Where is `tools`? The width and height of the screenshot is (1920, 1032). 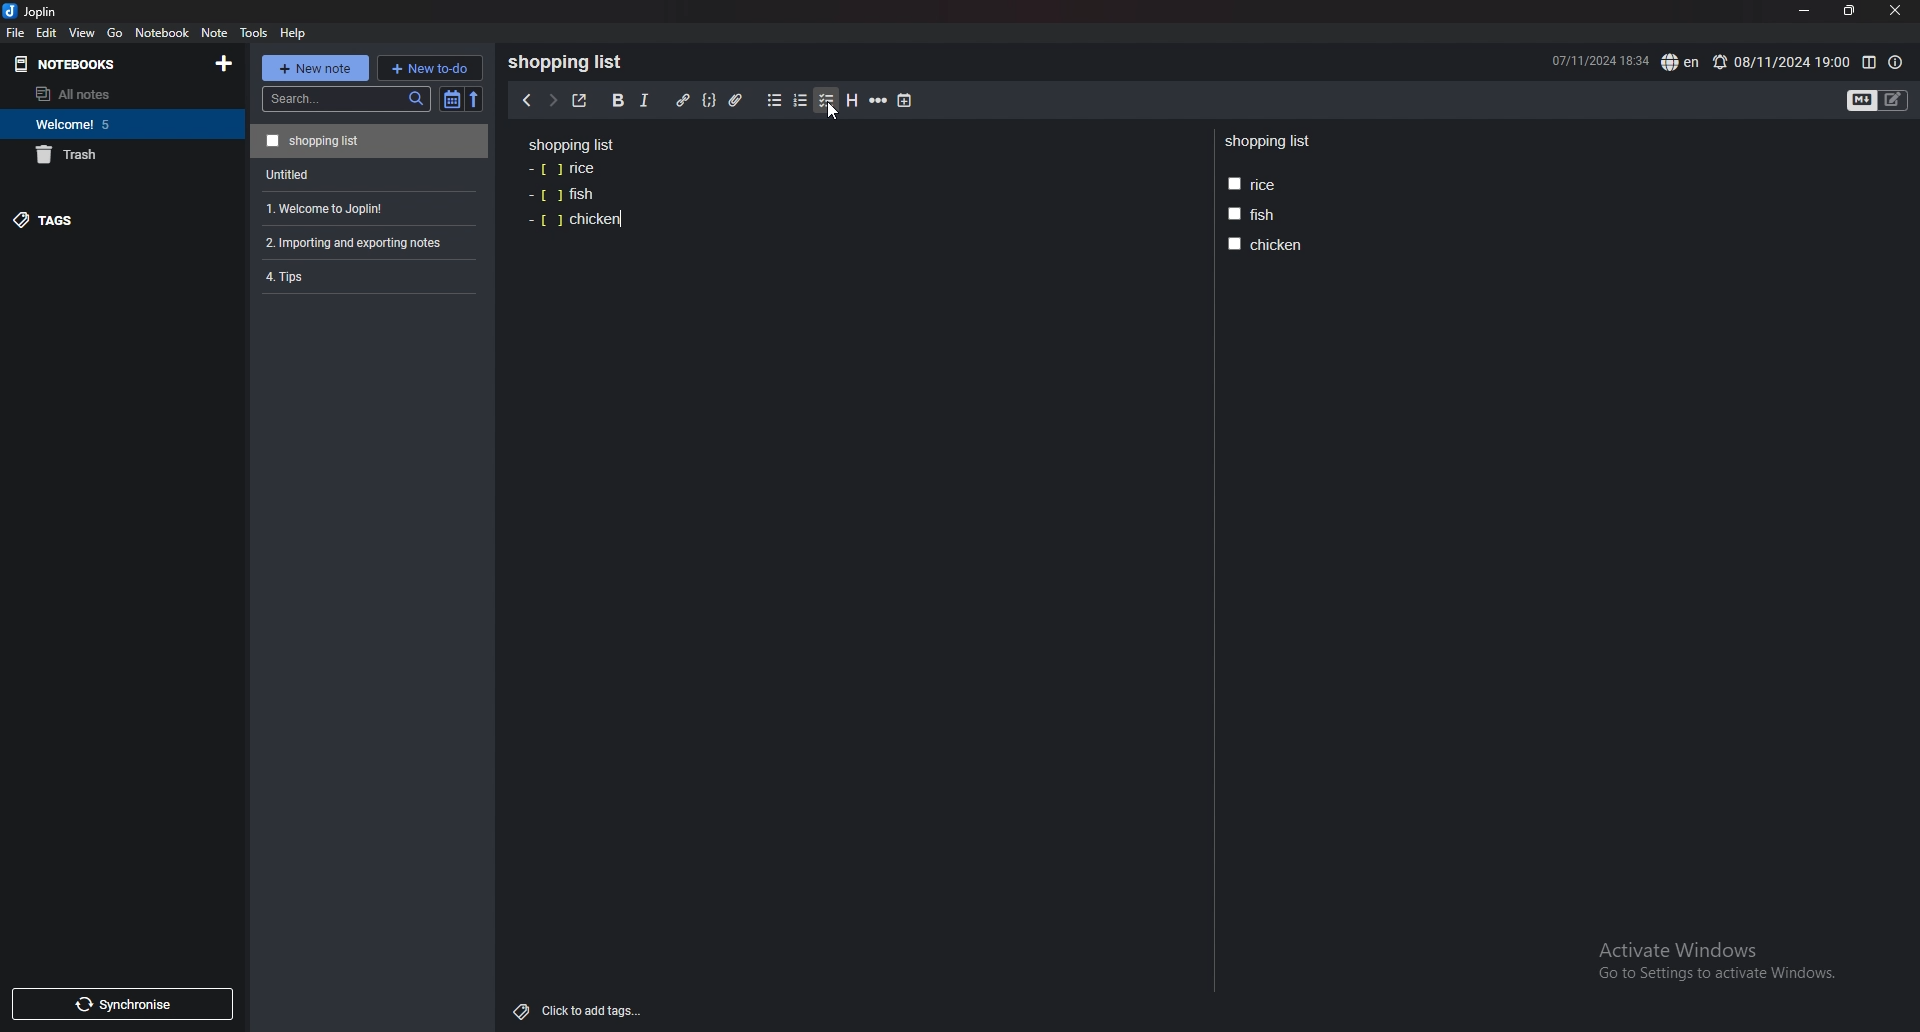 tools is located at coordinates (253, 33).